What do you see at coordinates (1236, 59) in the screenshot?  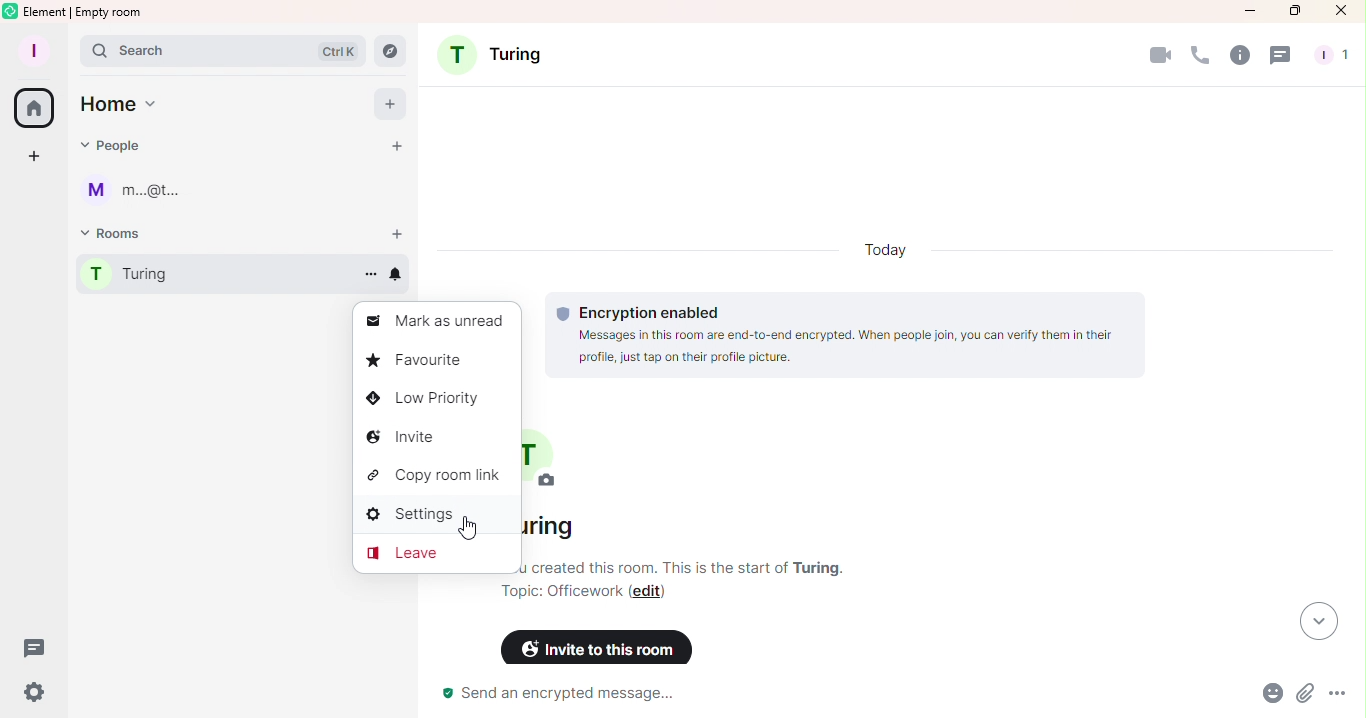 I see `Room info` at bounding box center [1236, 59].